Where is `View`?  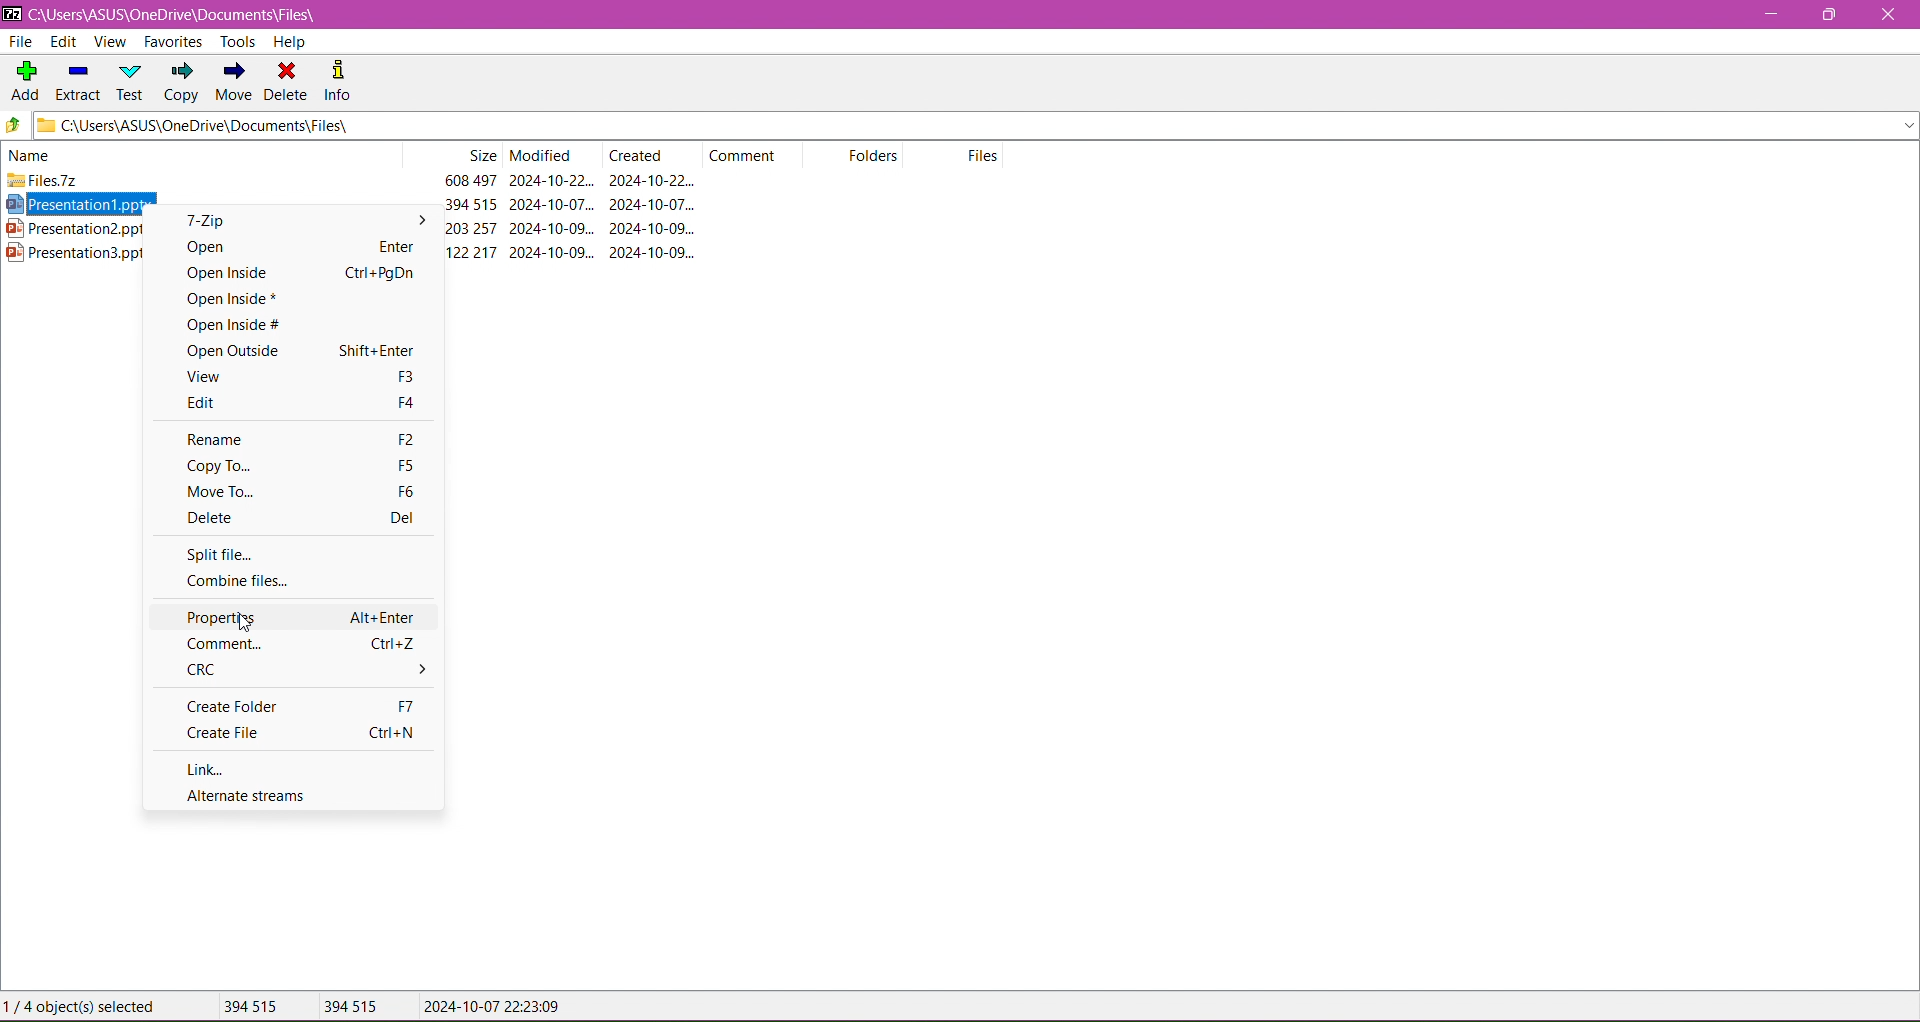 View is located at coordinates (110, 42).